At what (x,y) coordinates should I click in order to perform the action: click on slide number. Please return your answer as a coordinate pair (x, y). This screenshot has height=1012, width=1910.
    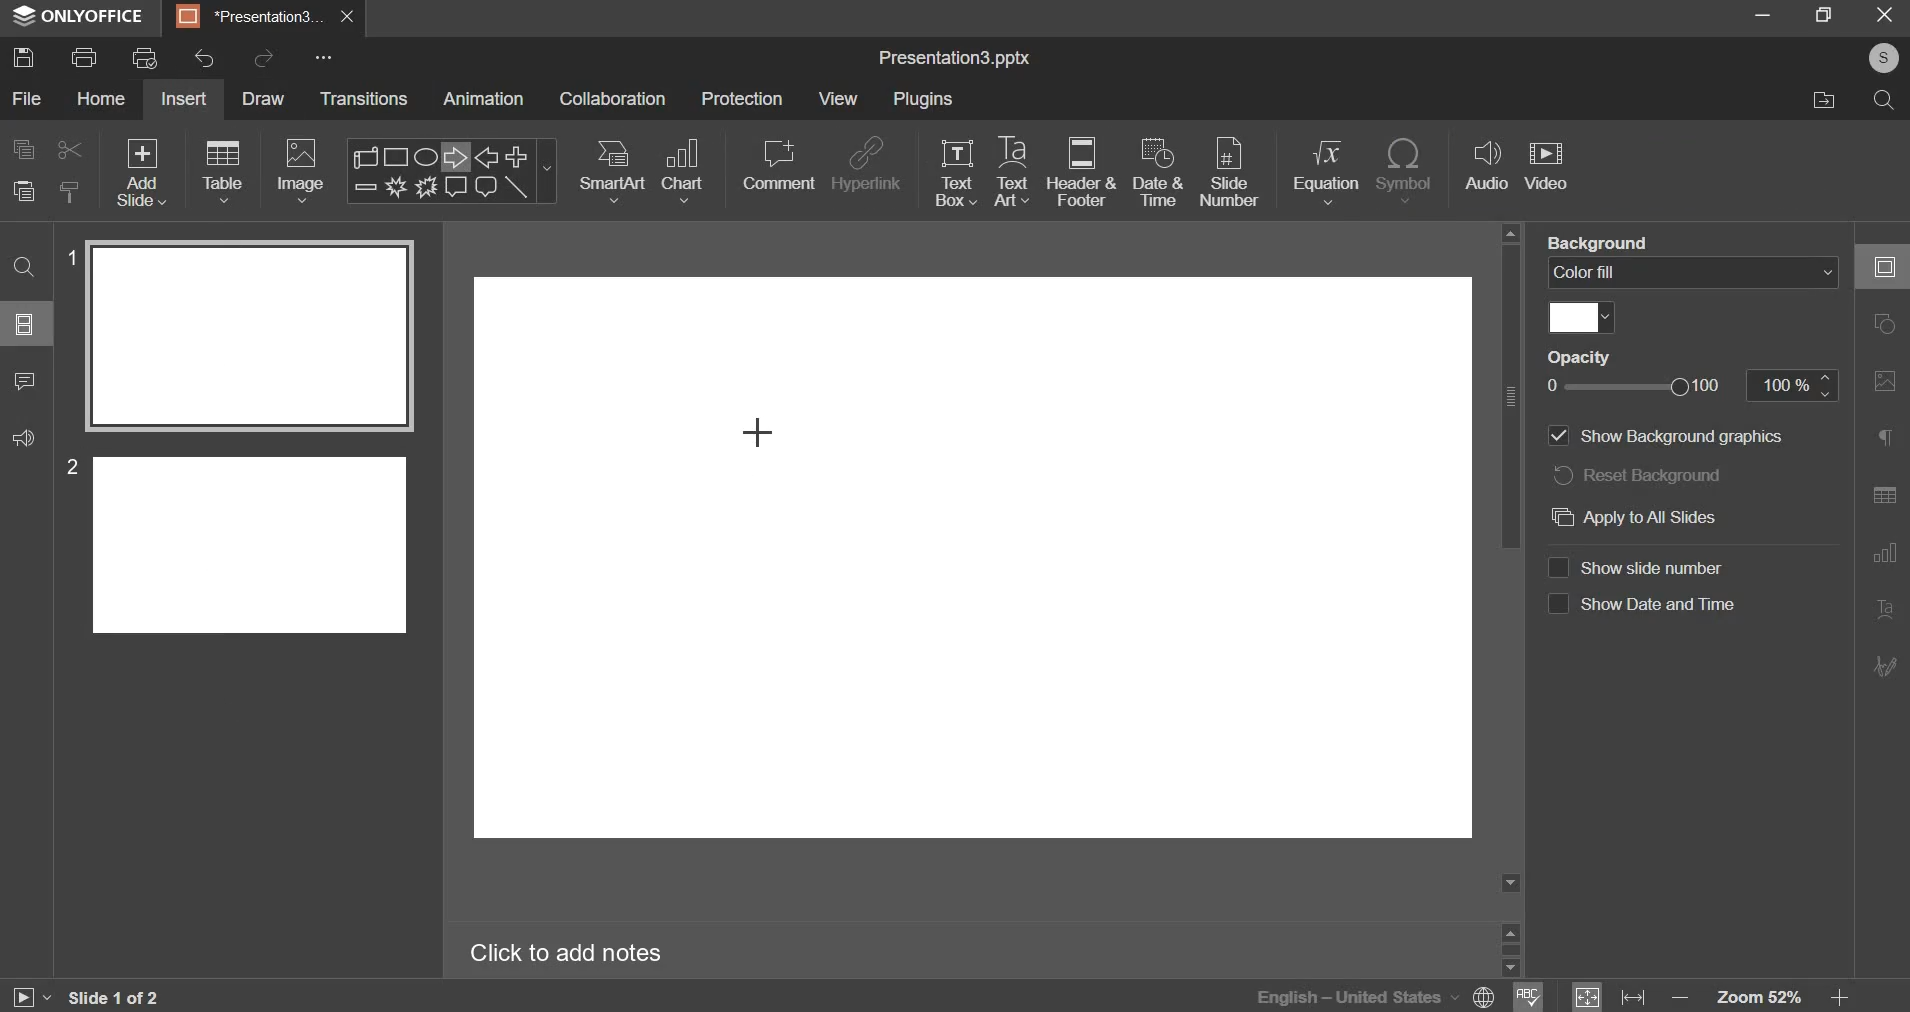
    Looking at the image, I should click on (1643, 567).